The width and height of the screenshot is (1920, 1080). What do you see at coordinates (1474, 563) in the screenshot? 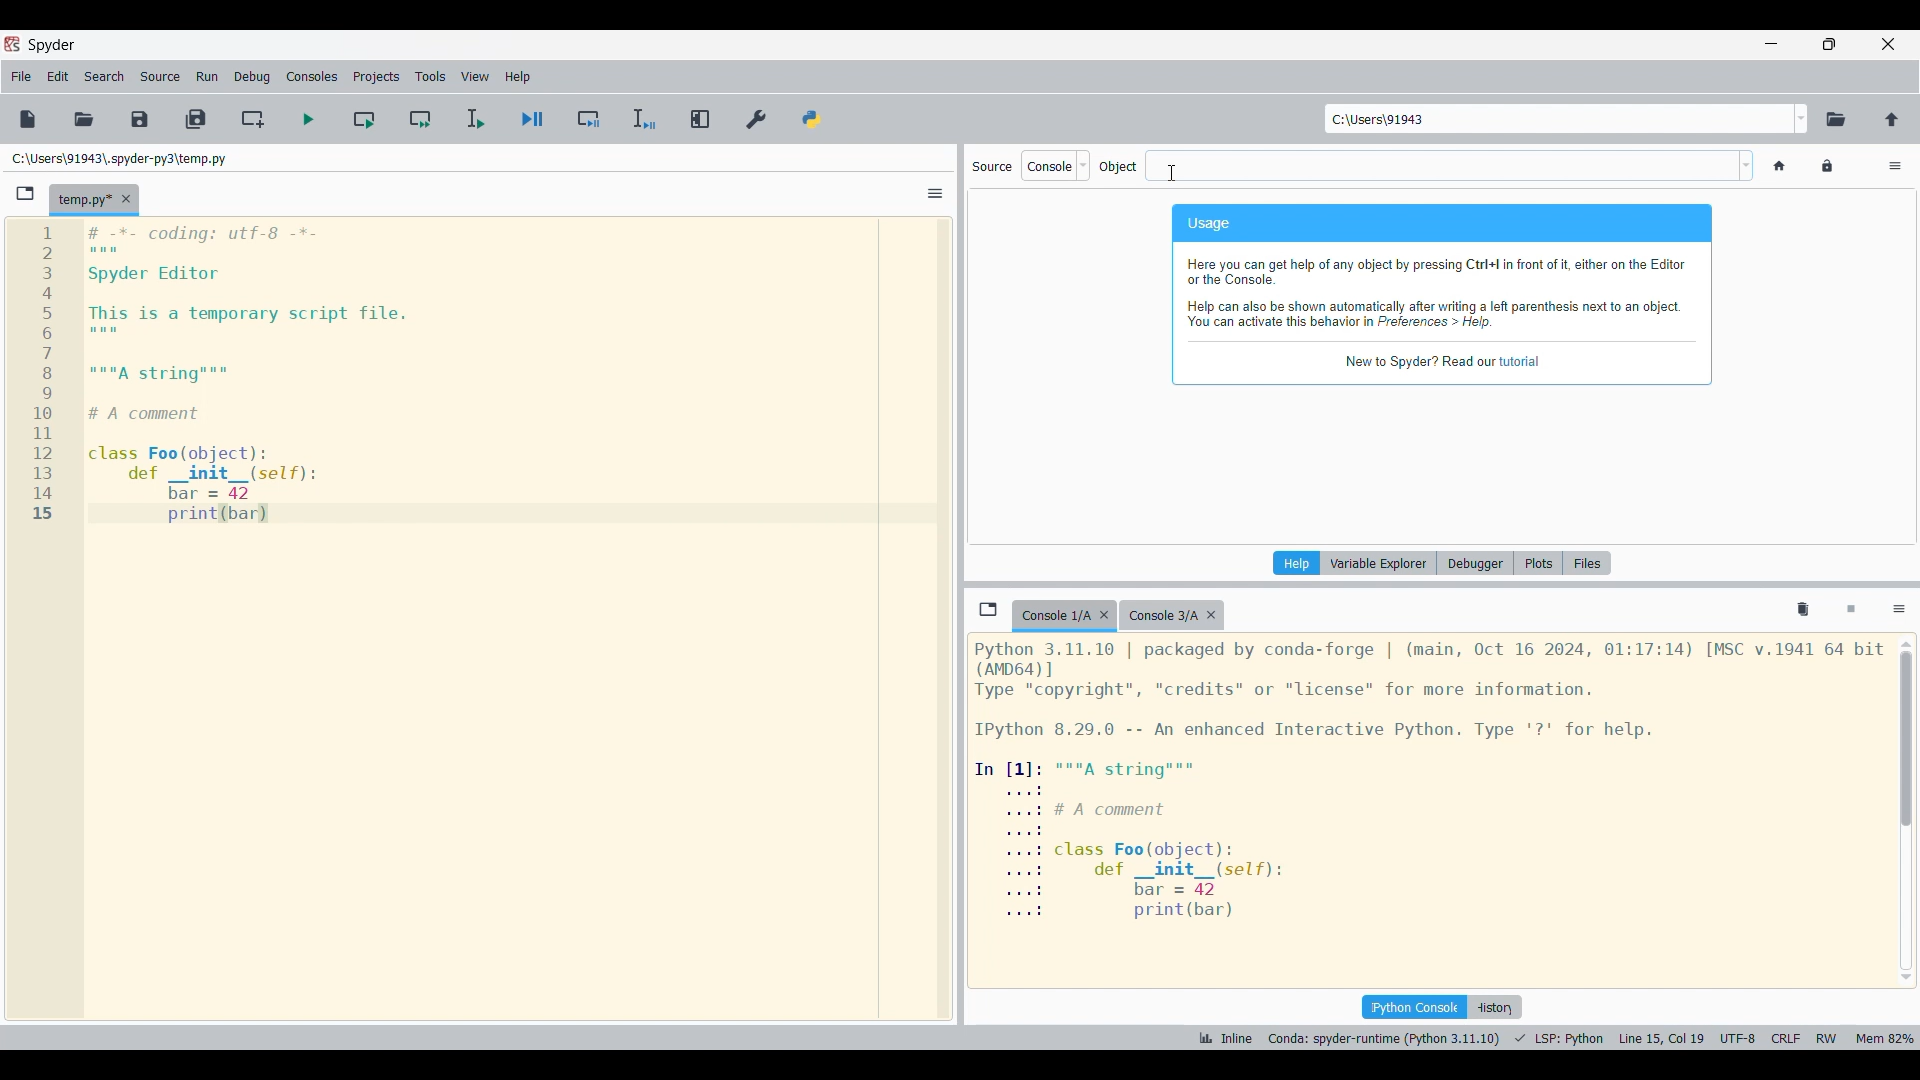
I see `Debugger` at bounding box center [1474, 563].